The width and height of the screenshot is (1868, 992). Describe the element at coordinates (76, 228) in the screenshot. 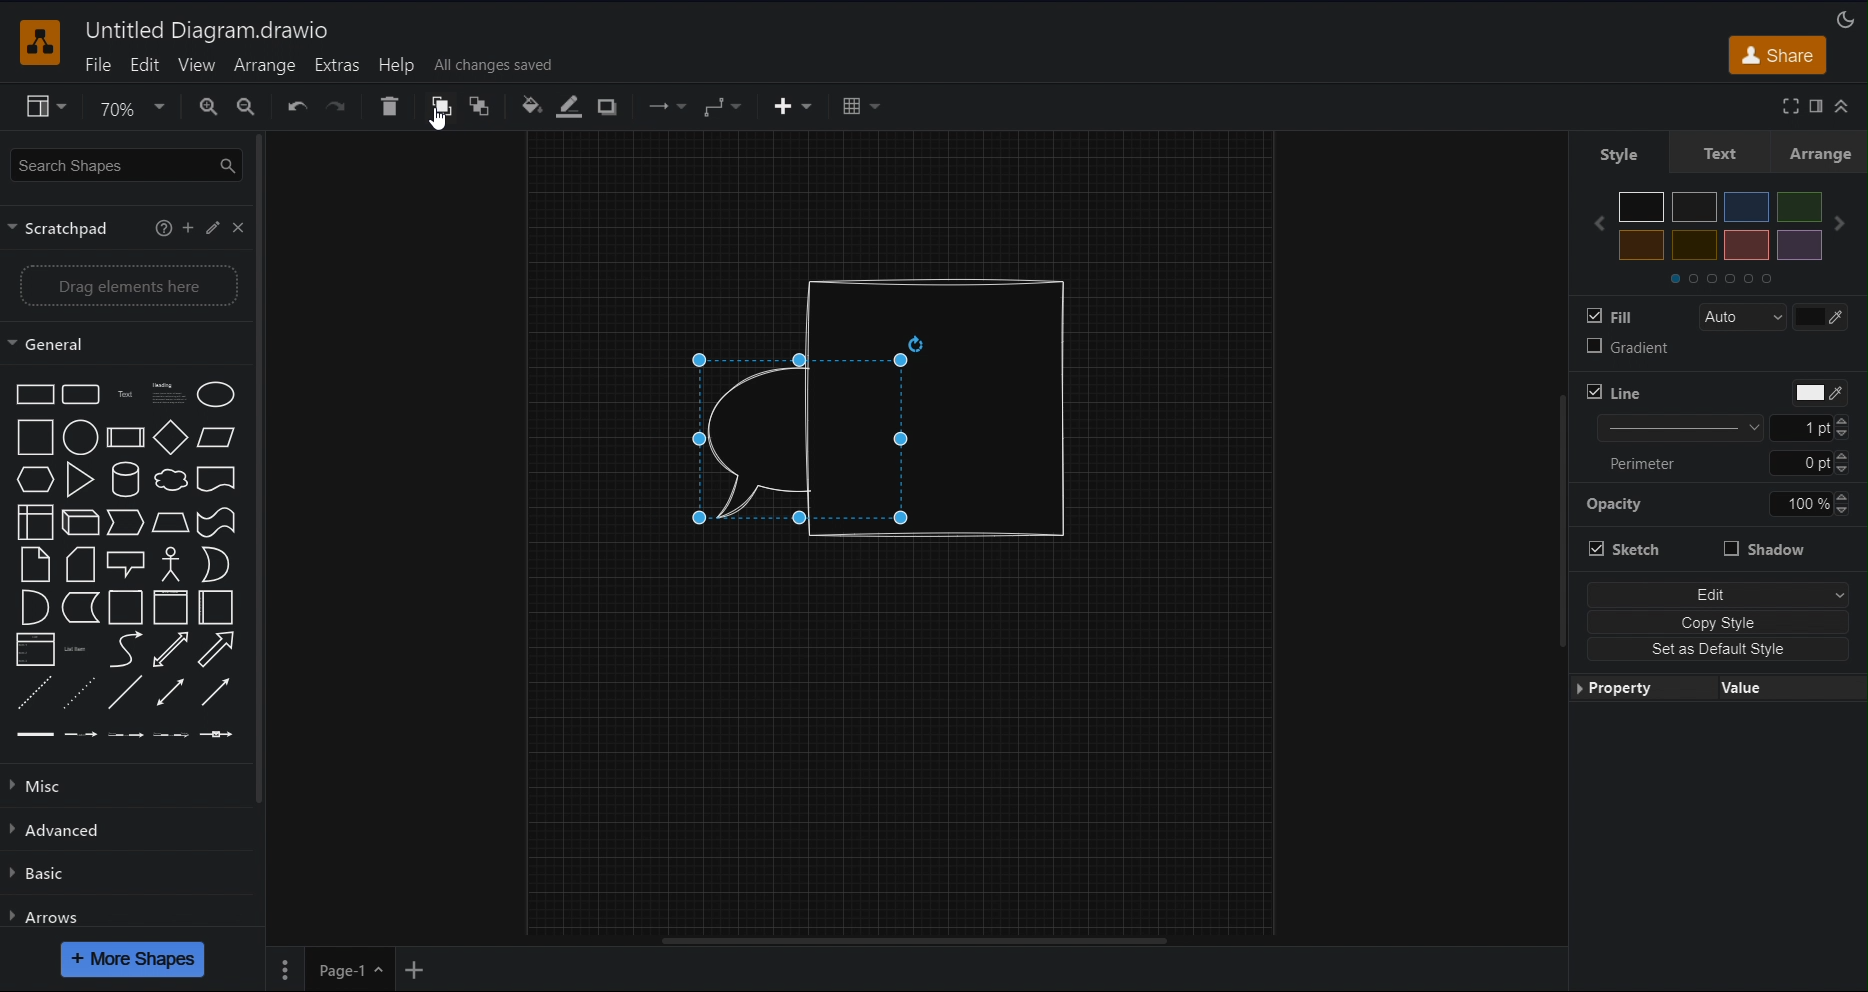

I see `Scratchpad` at that location.